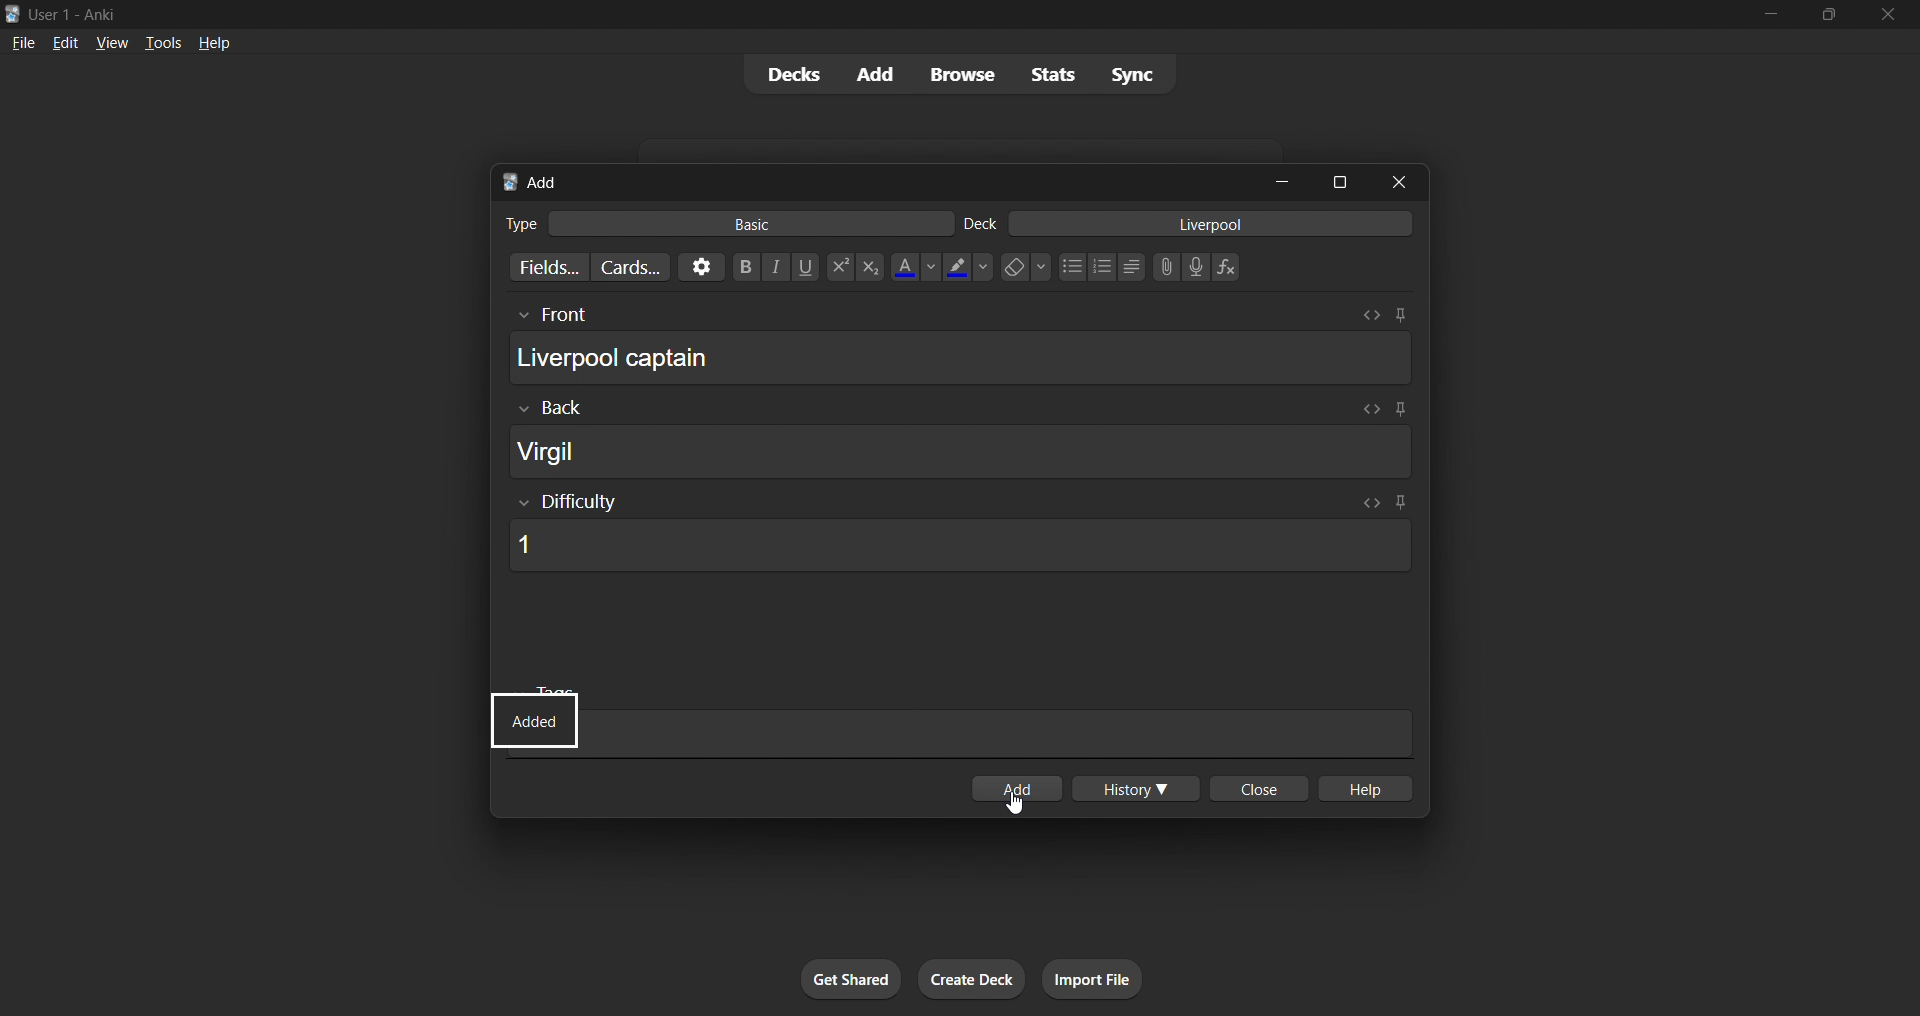  I want to click on Subscript, so click(871, 267).